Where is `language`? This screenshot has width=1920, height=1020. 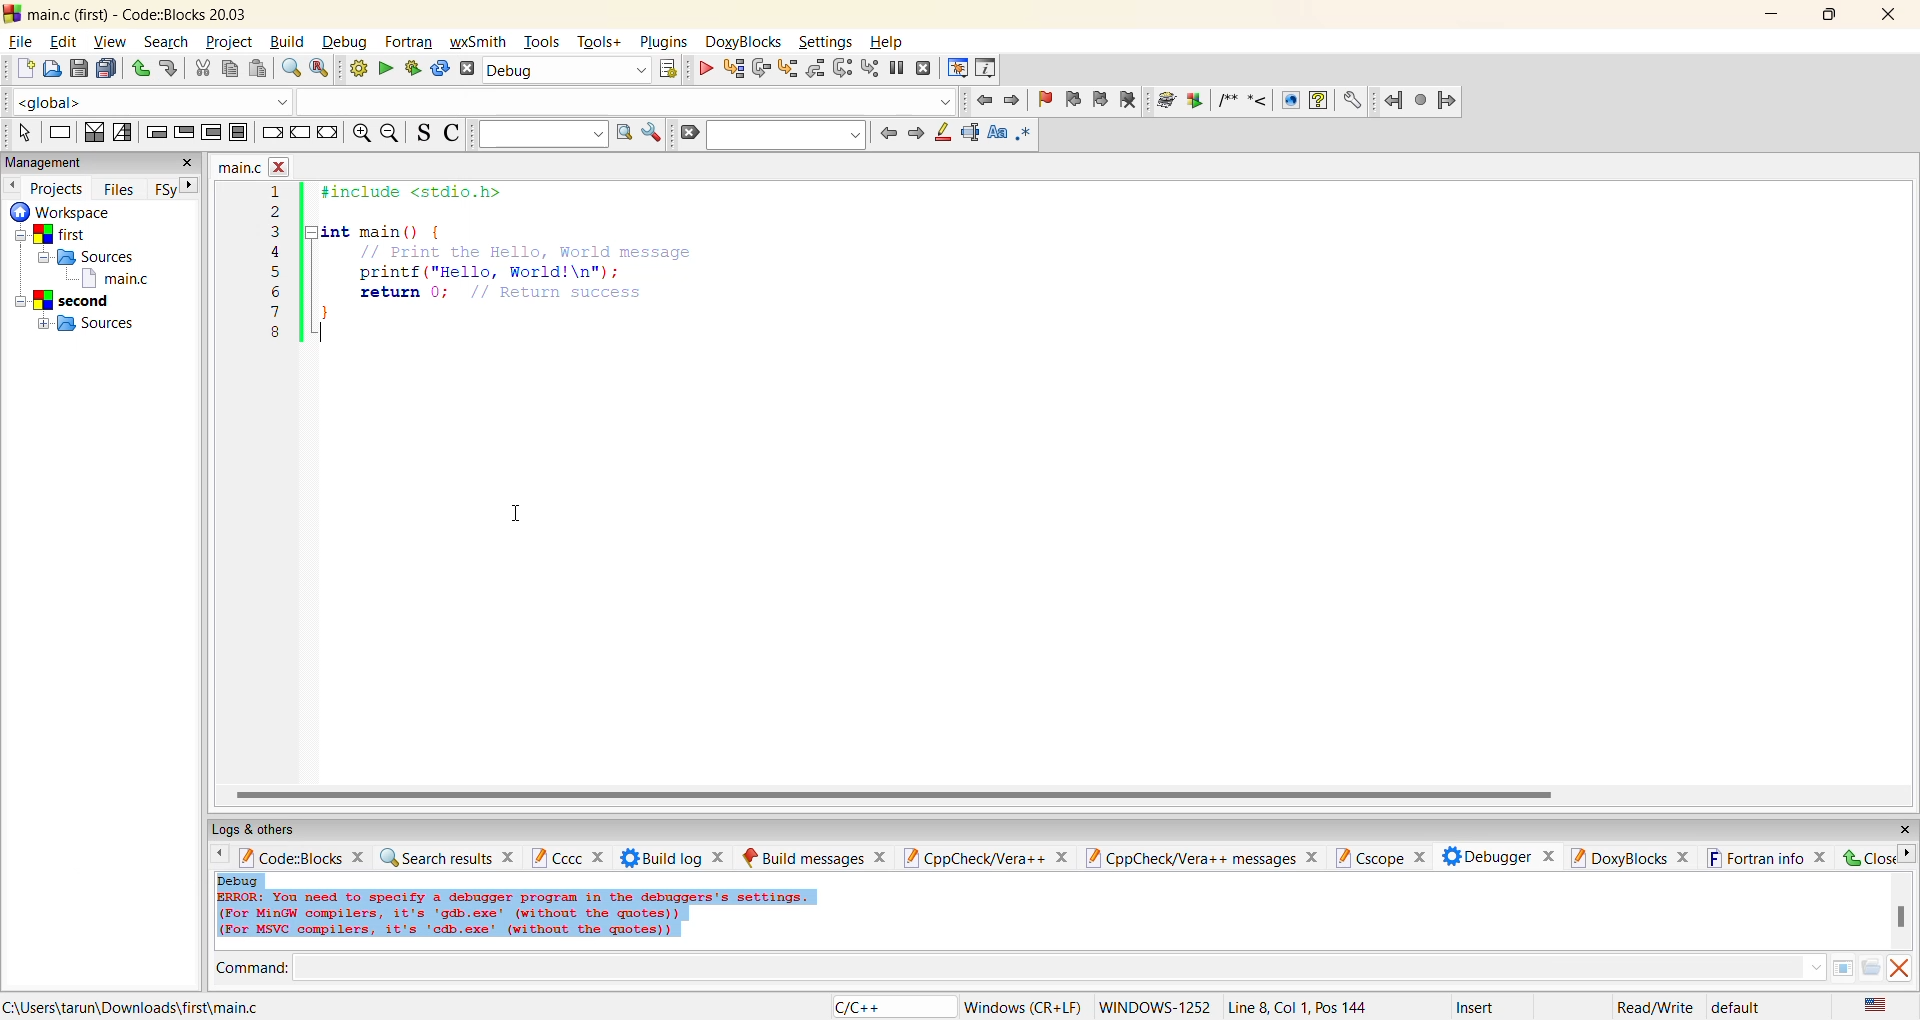 language is located at coordinates (891, 1005).